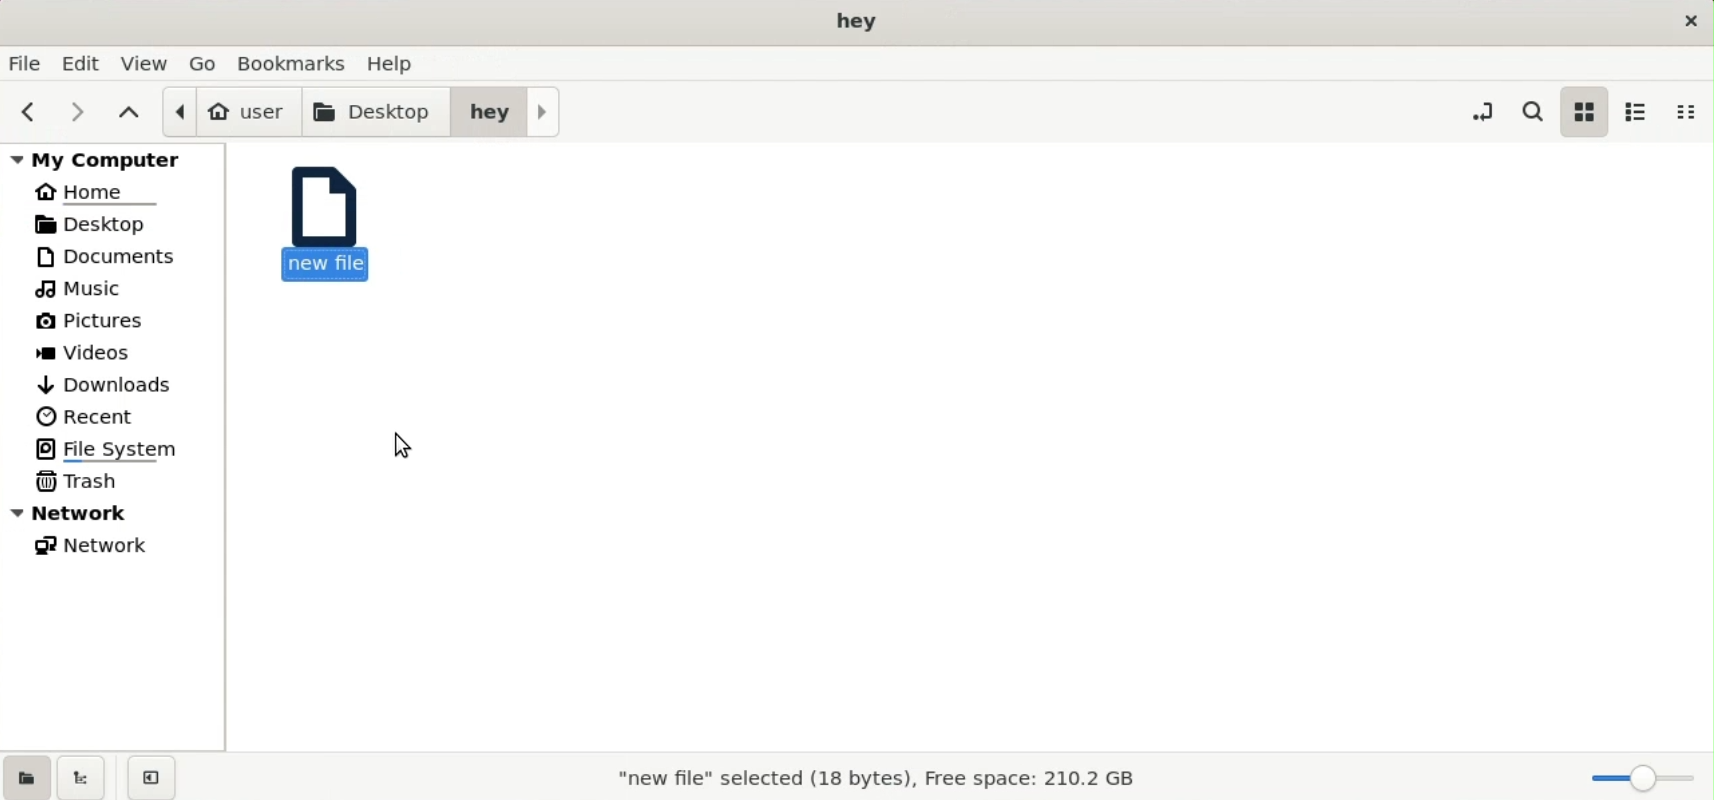  What do you see at coordinates (1482, 110) in the screenshot?
I see `toggle location entry` at bounding box center [1482, 110].